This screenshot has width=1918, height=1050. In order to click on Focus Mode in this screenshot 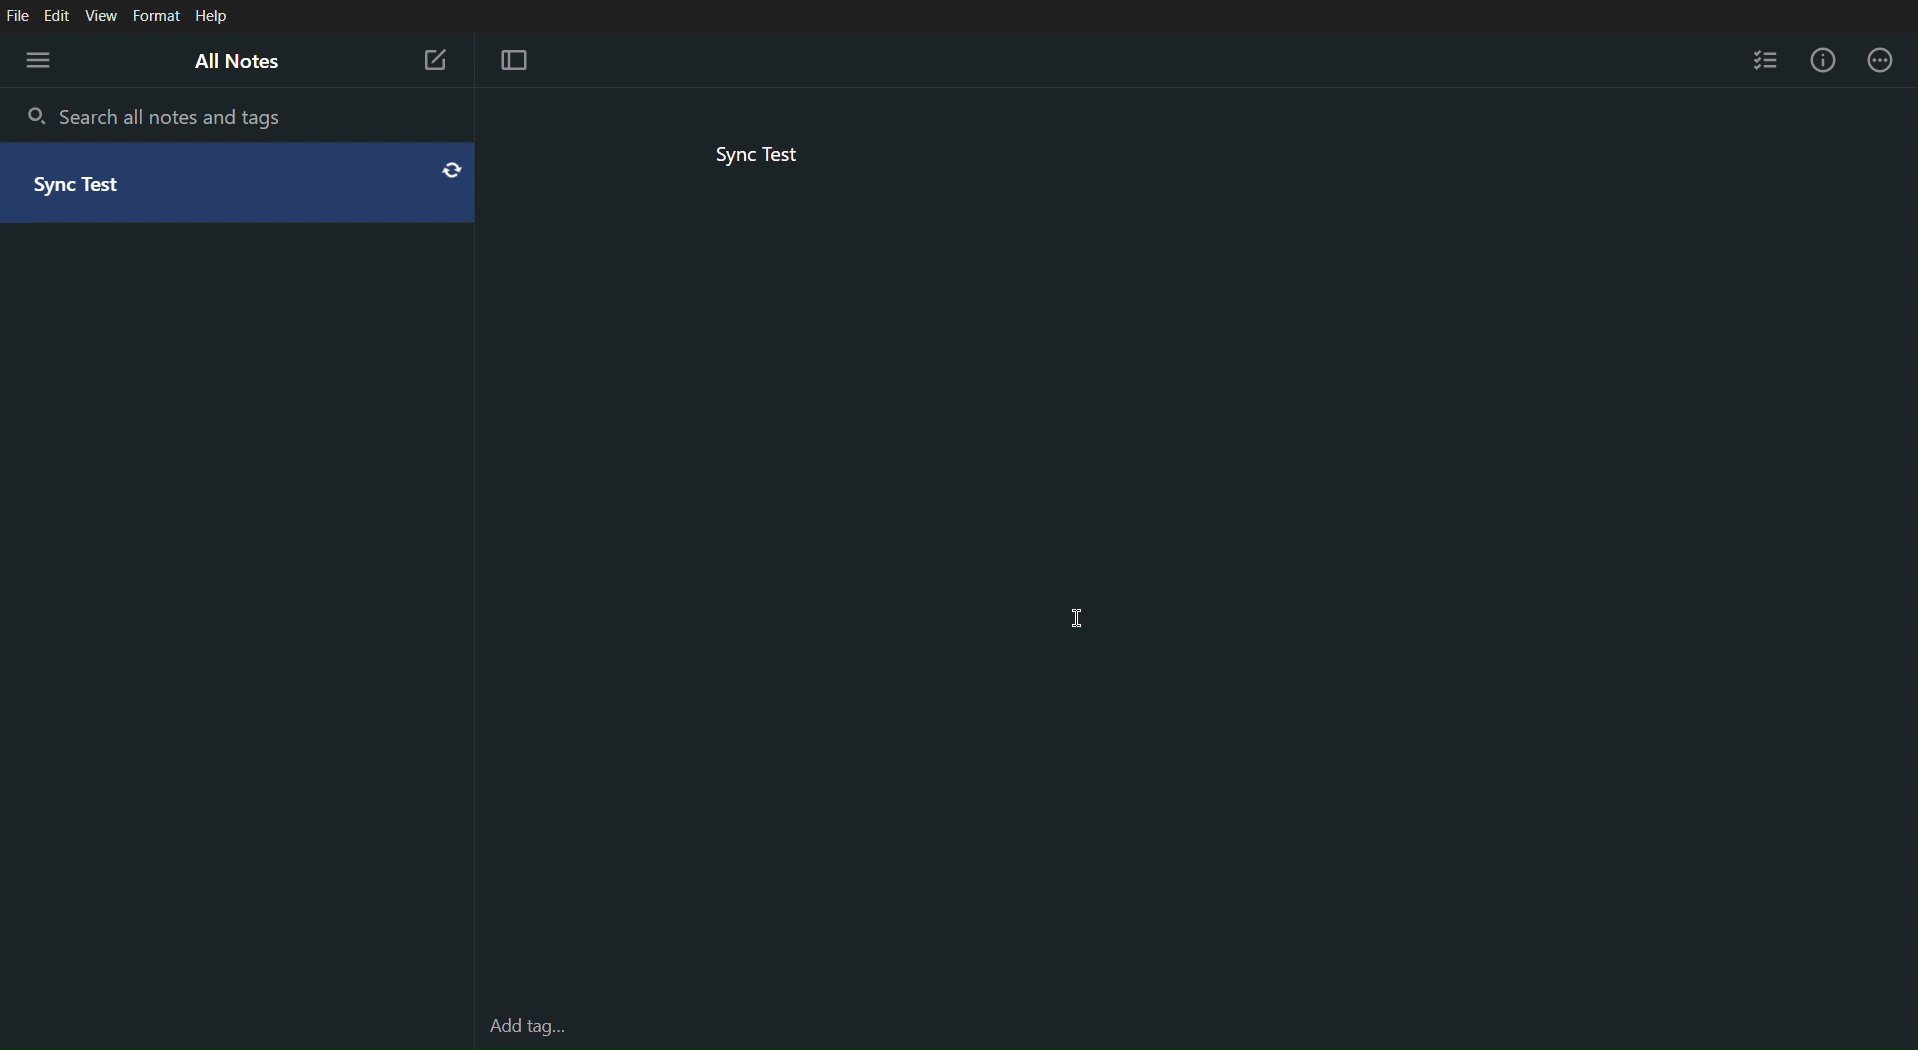, I will do `click(511, 59)`.